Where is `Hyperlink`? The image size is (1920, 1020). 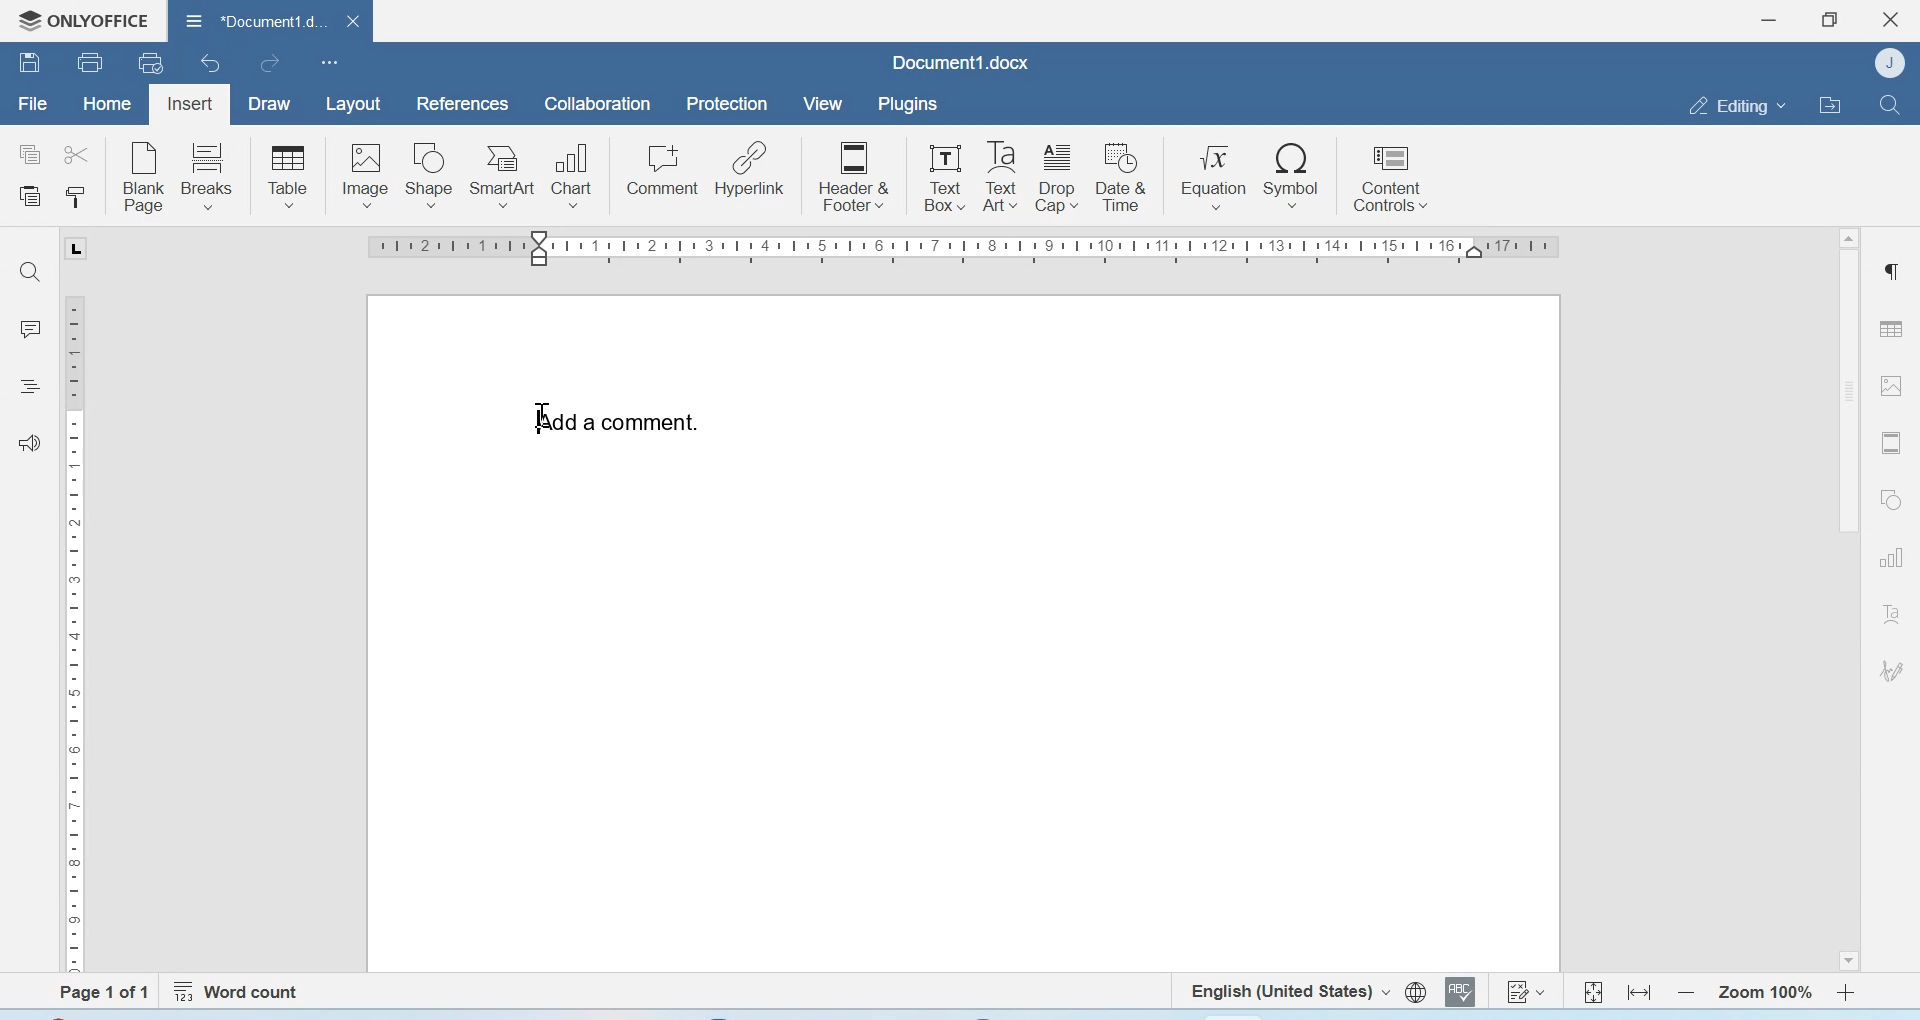
Hyperlink is located at coordinates (749, 169).